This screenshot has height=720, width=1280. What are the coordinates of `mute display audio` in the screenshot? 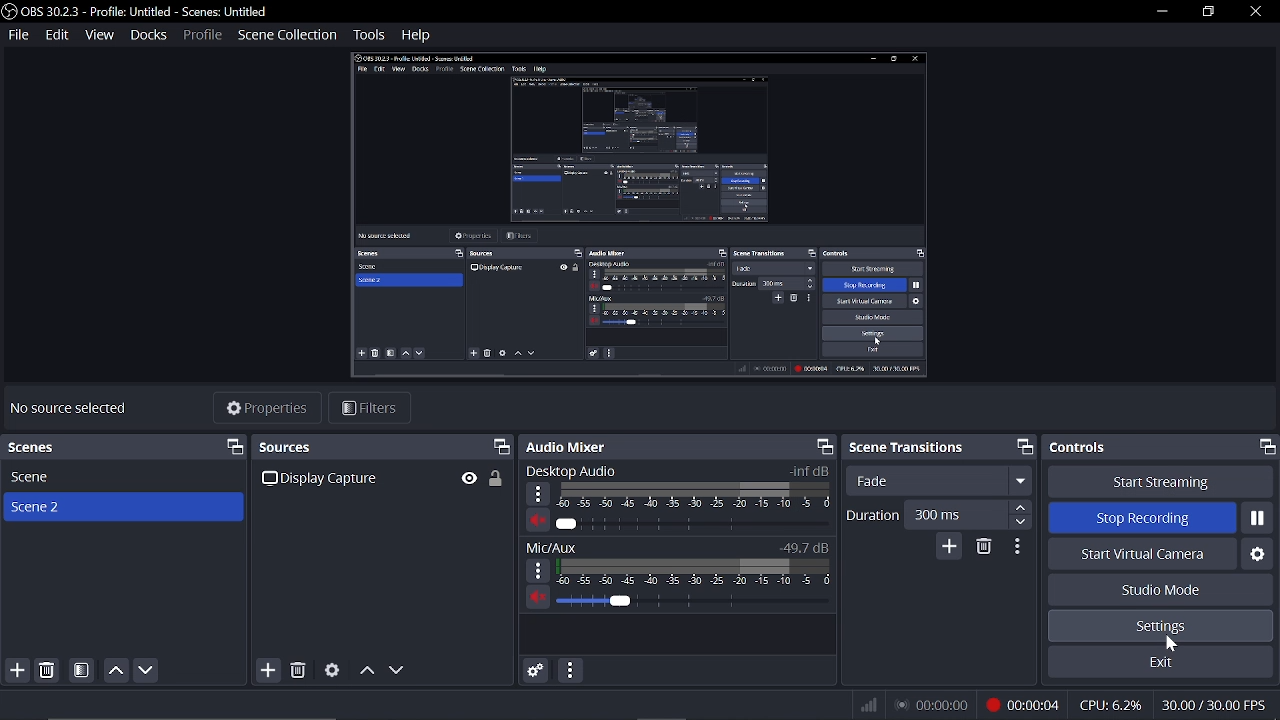 It's located at (537, 520).